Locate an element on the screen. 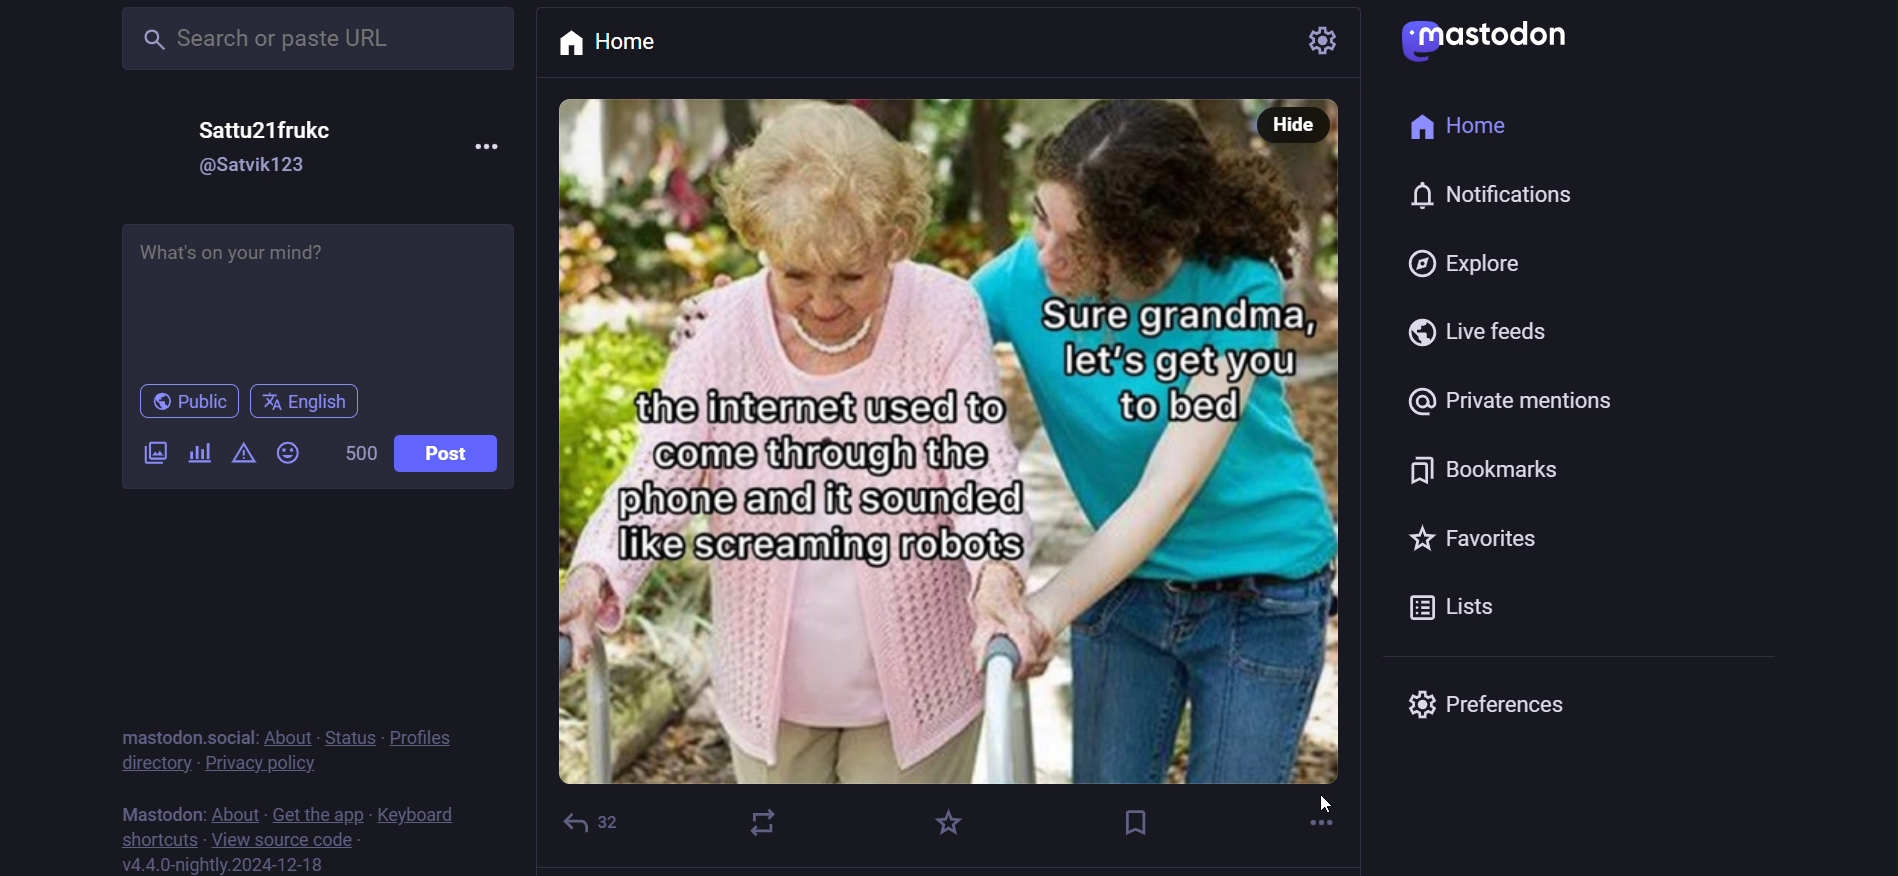  reply is located at coordinates (587, 818).